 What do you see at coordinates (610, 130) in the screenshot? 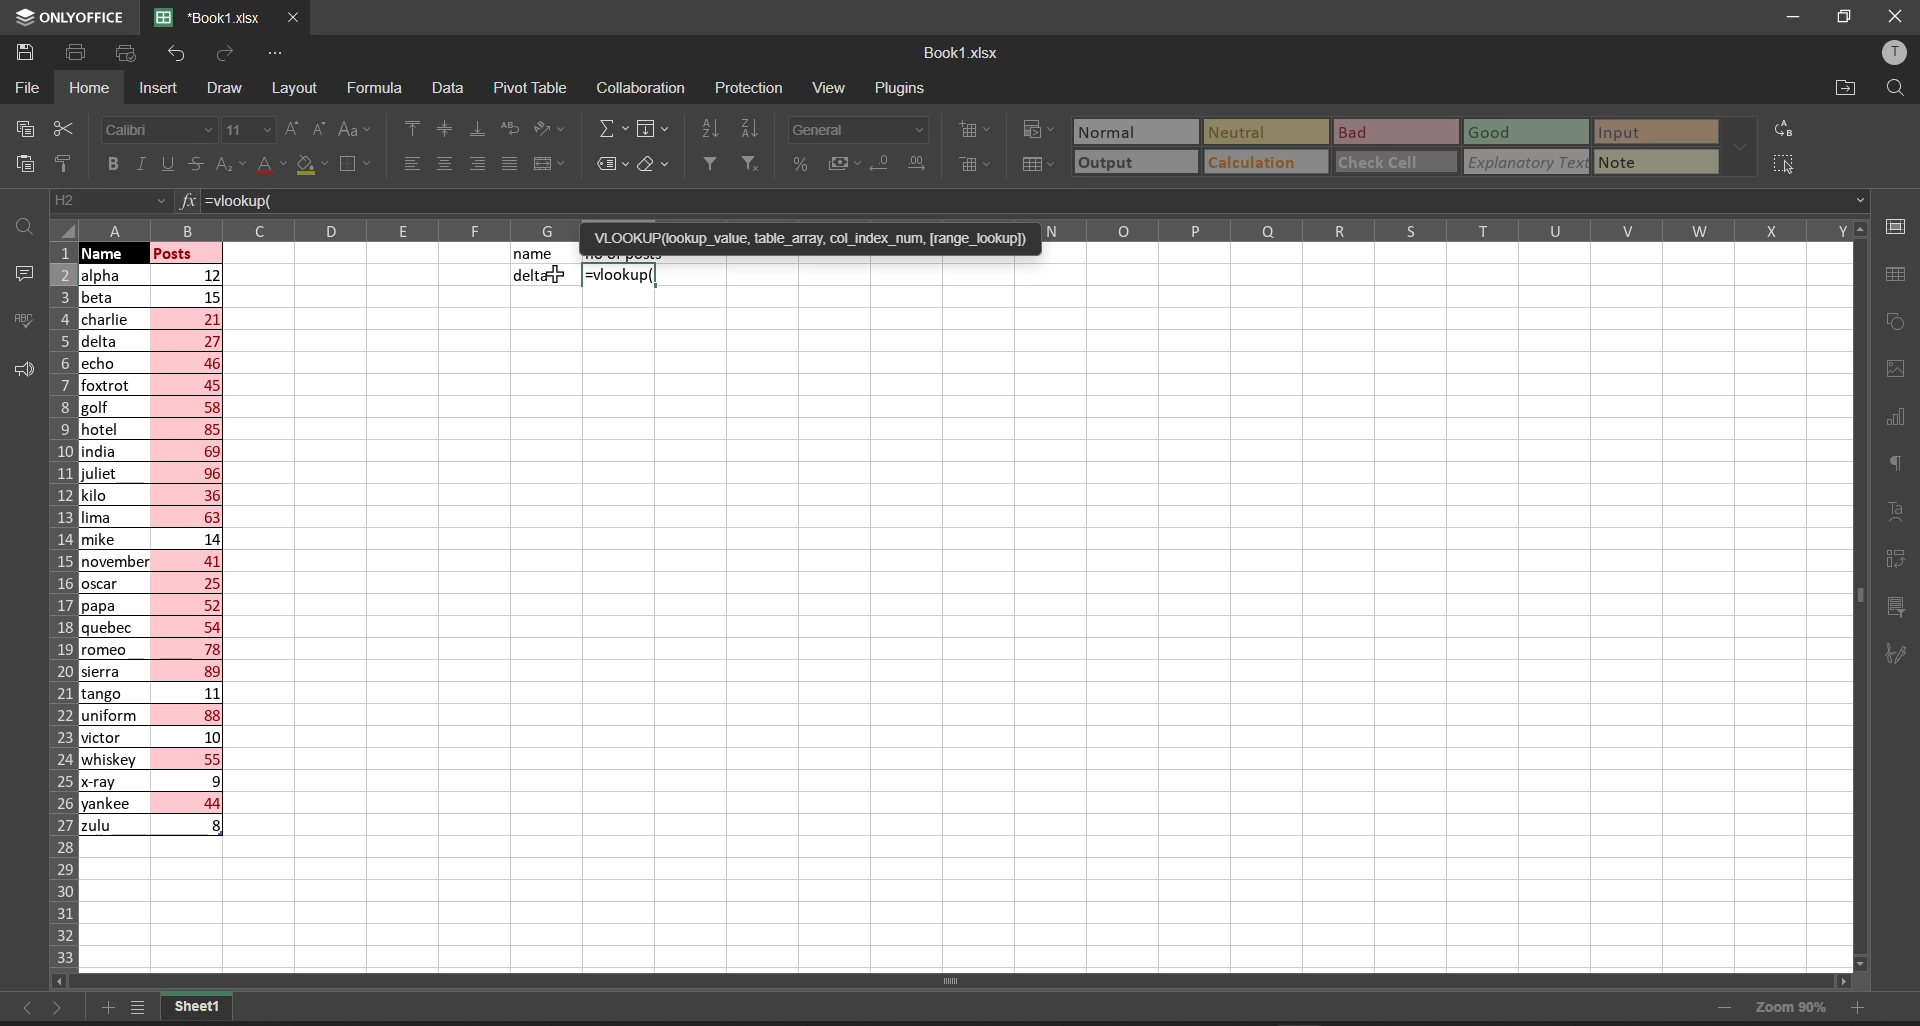
I see `summation` at bounding box center [610, 130].